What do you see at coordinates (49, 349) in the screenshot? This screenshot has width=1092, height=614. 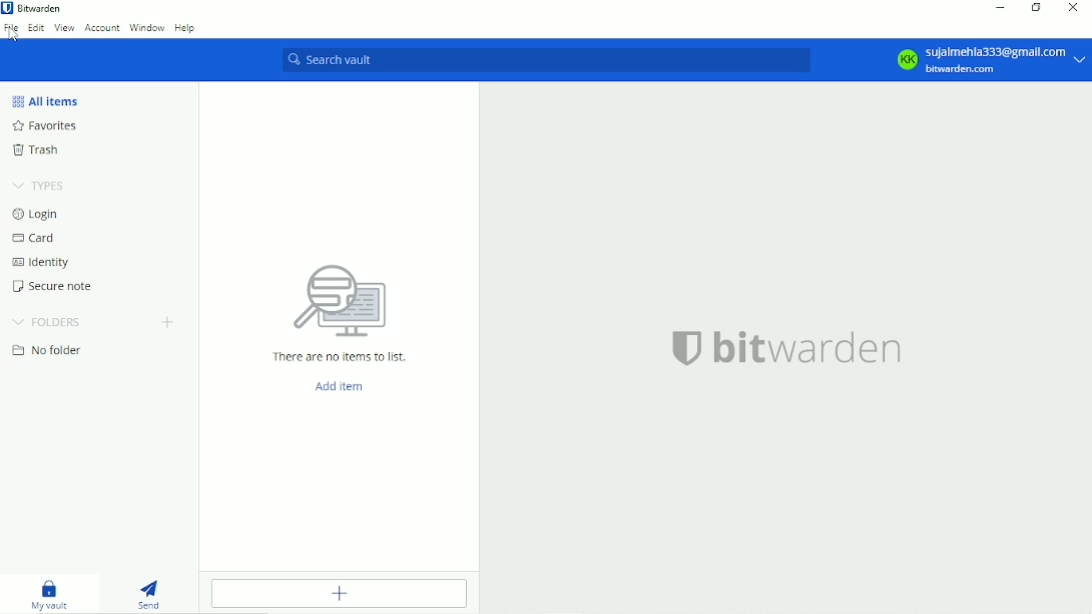 I see `No folder` at bounding box center [49, 349].